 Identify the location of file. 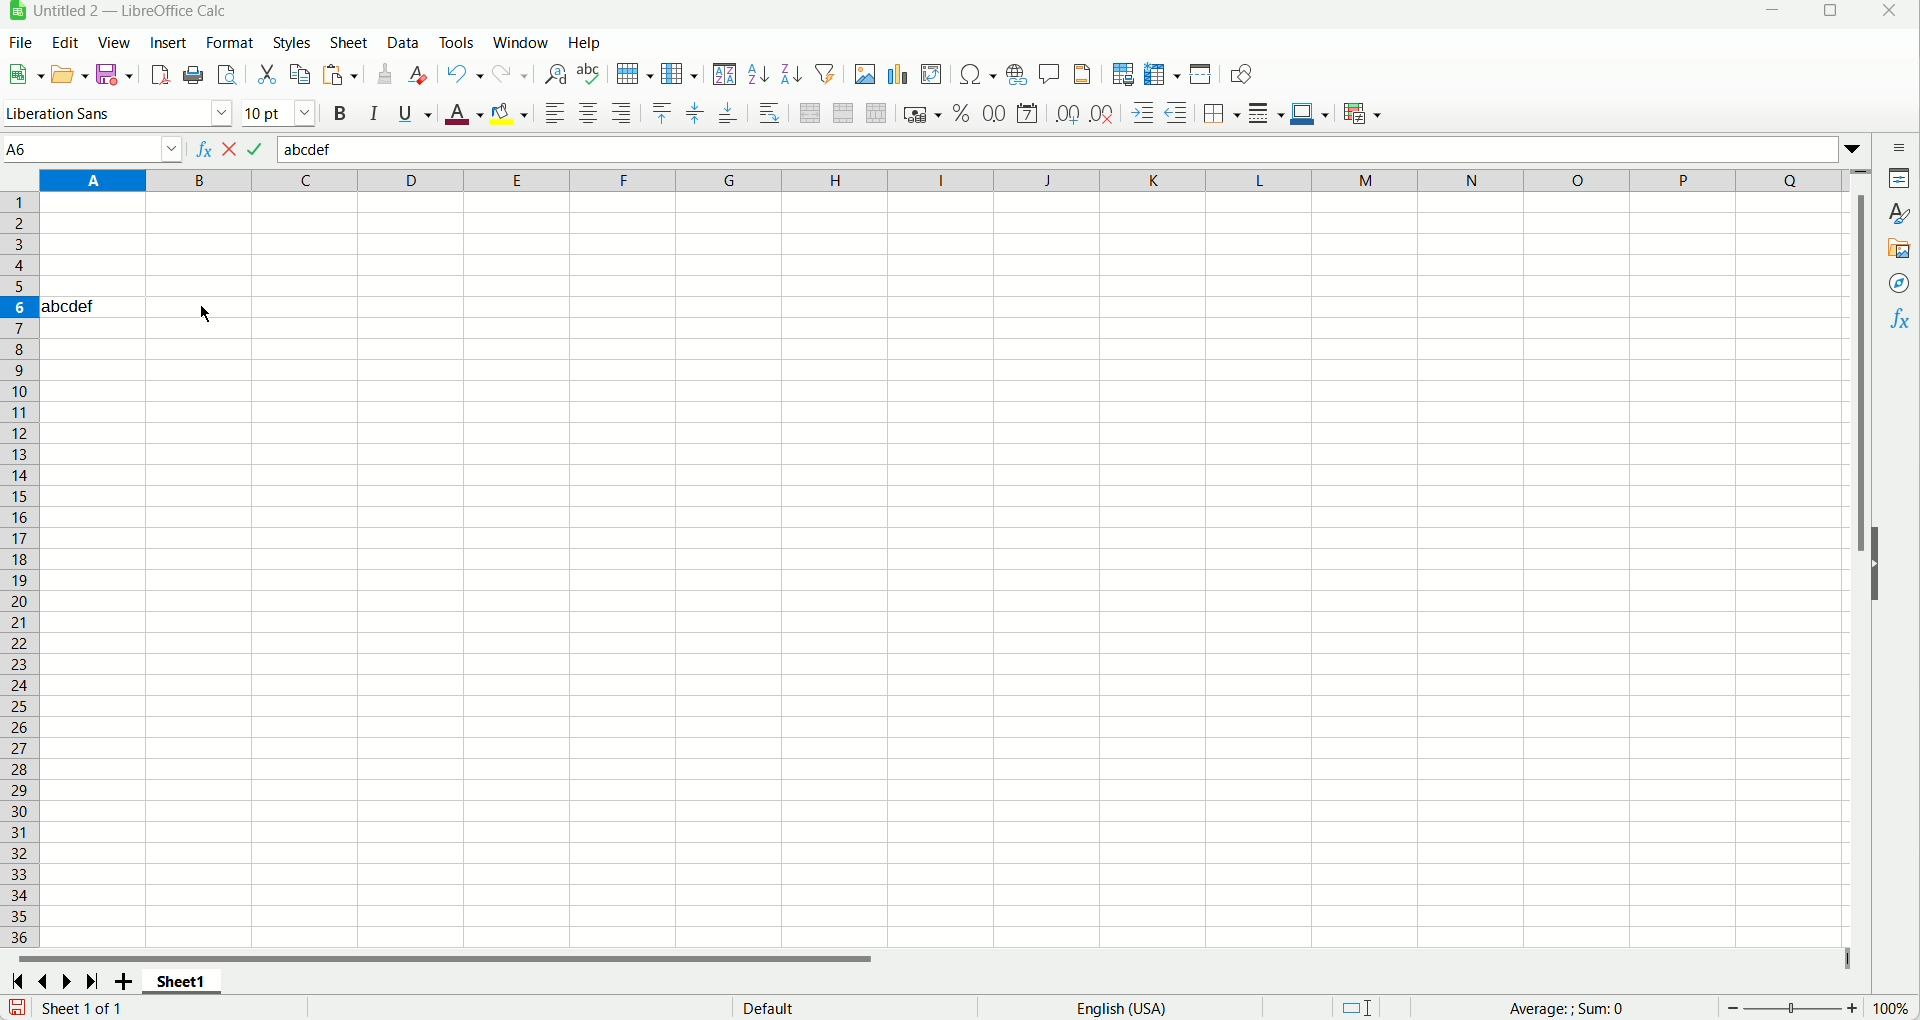
(19, 43).